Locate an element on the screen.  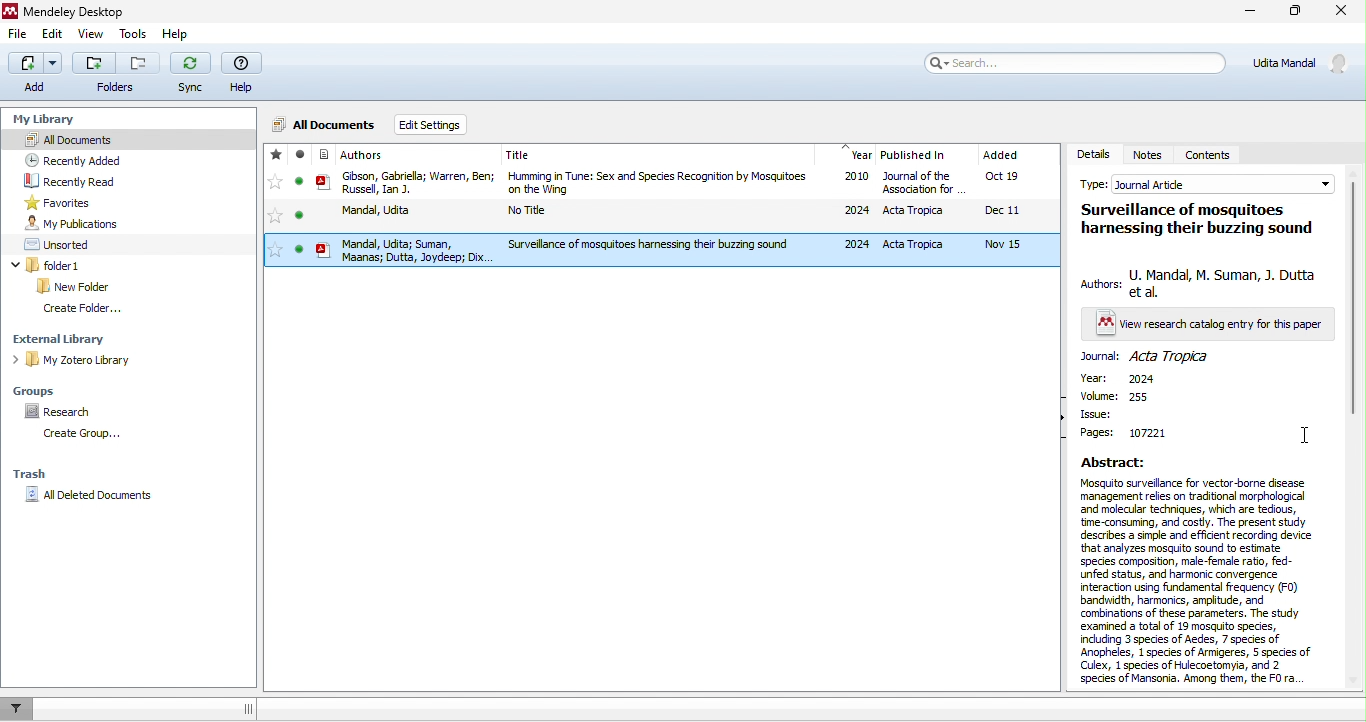
my library is located at coordinates (55, 121).